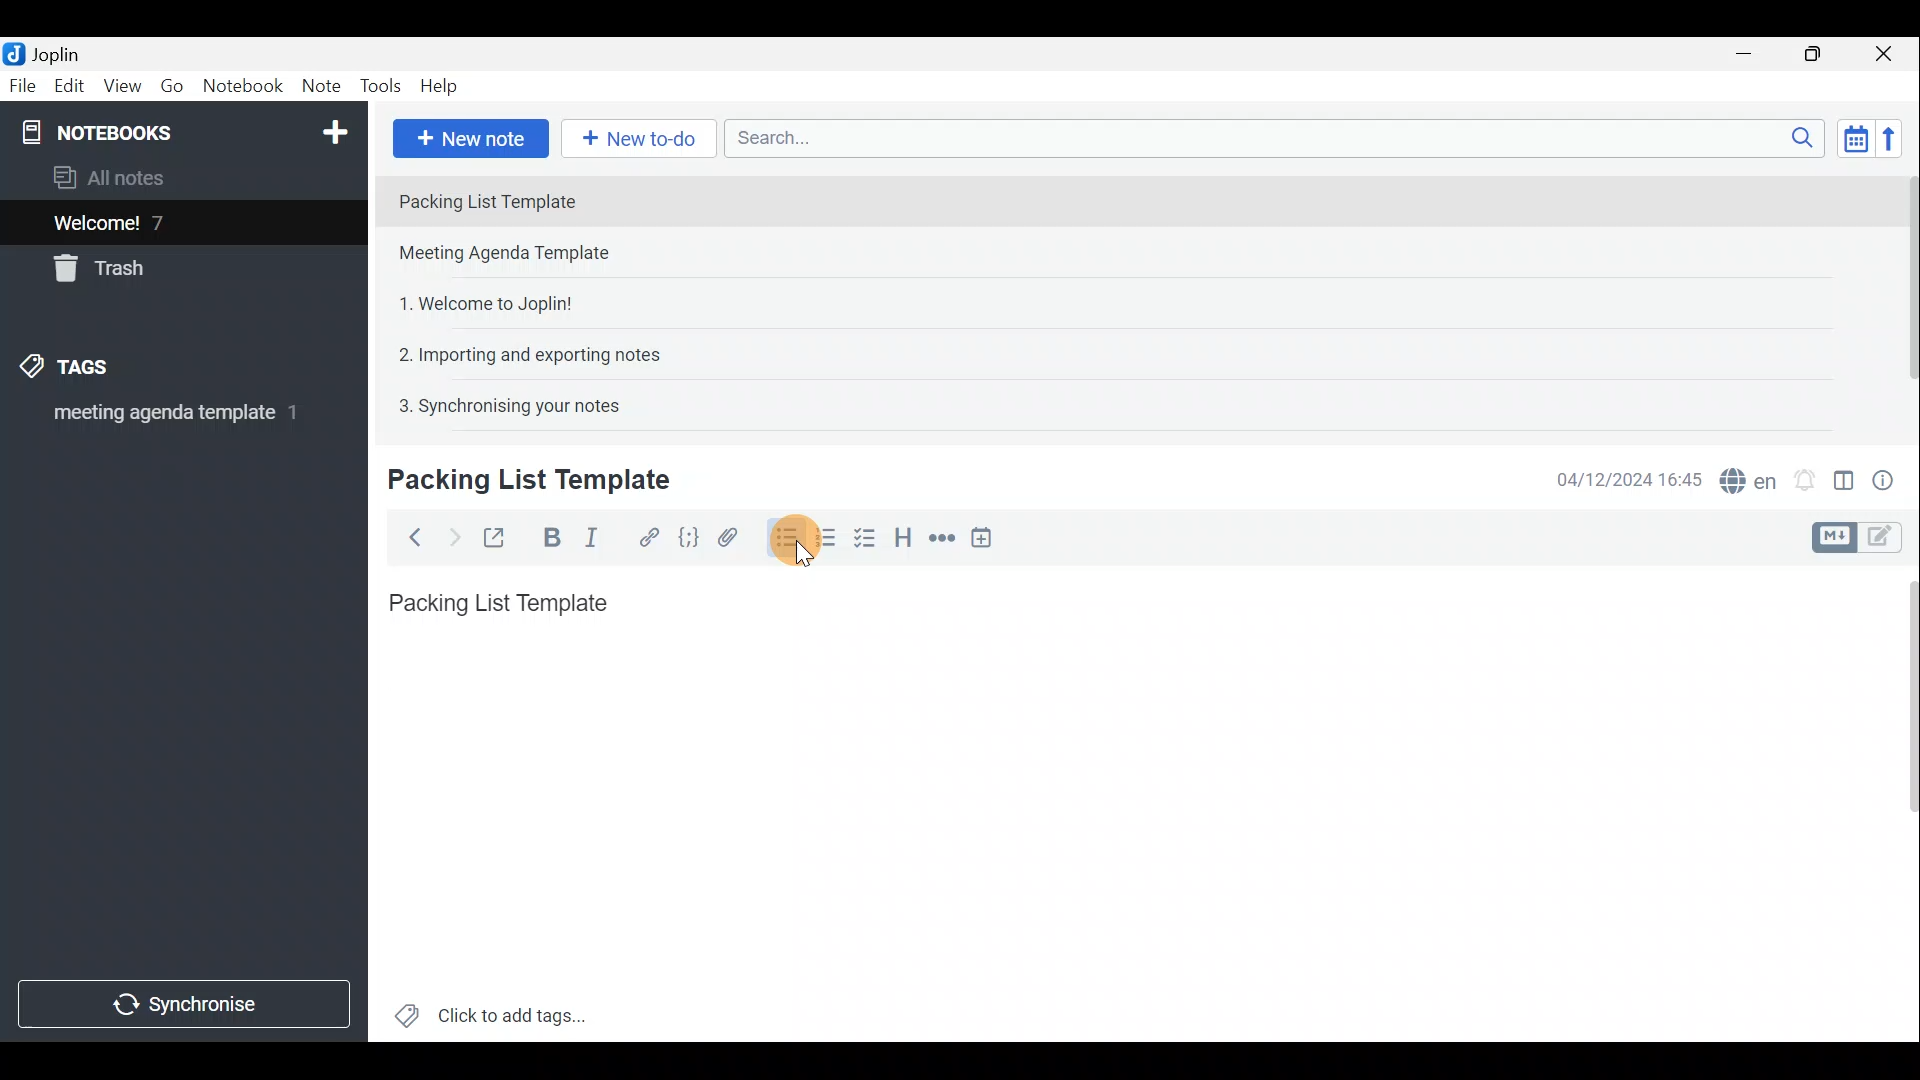 This screenshot has height=1080, width=1920. I want to click on Minimise, so click(1754, 57).